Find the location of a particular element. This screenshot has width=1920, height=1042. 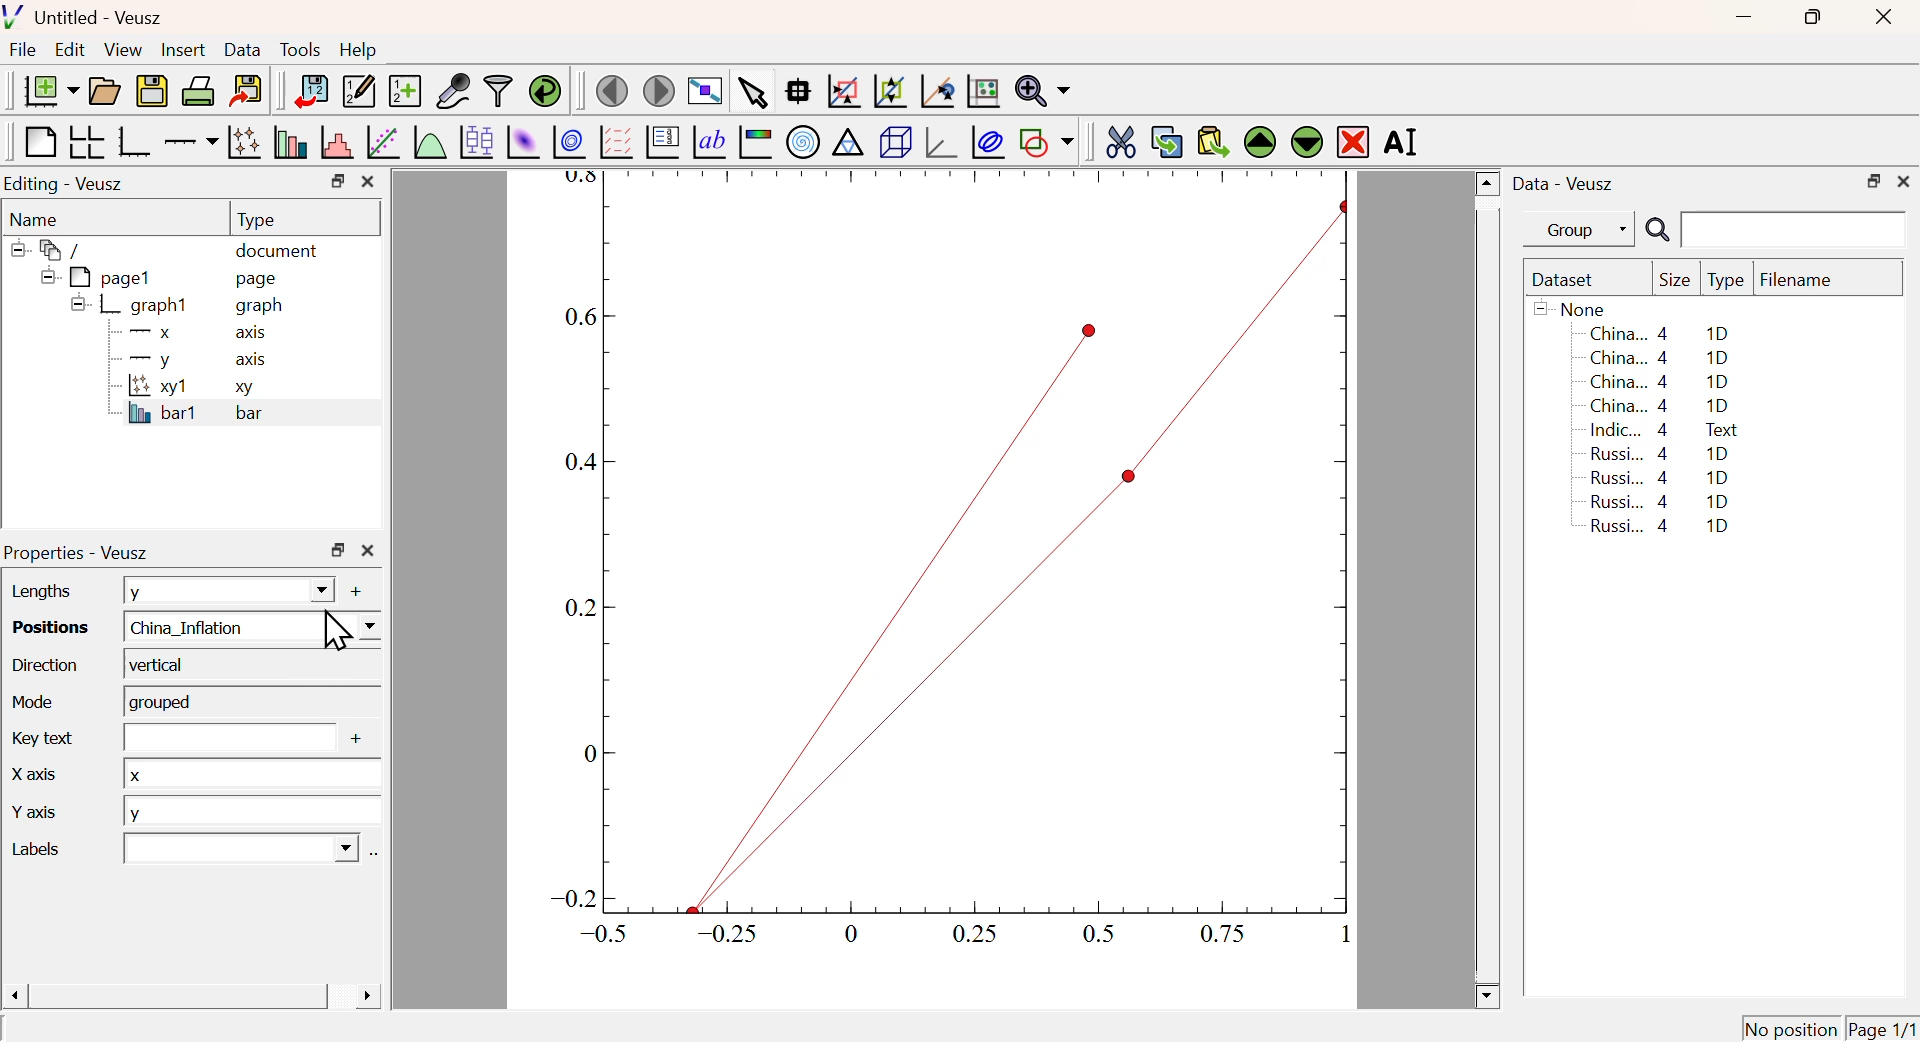

No position is located at coordinates (1791, 1028).